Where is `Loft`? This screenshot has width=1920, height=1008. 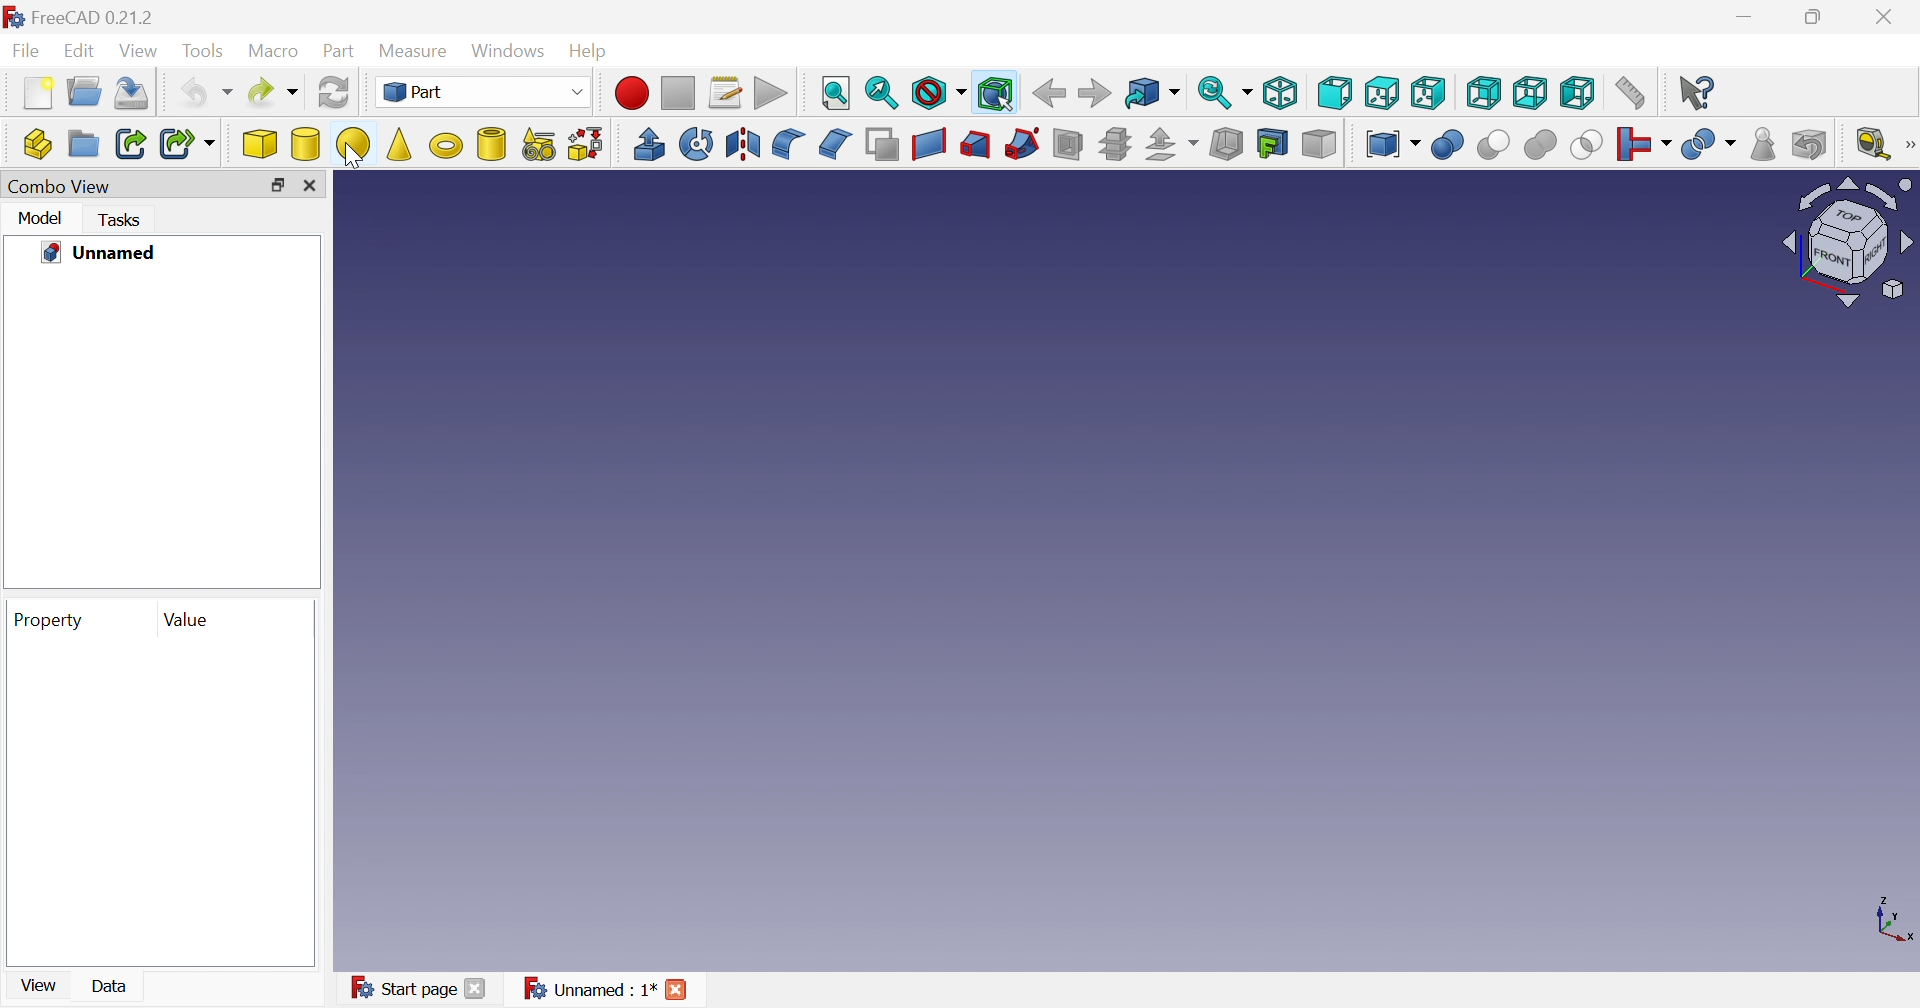 Loft is located at coordinates (977, 145).